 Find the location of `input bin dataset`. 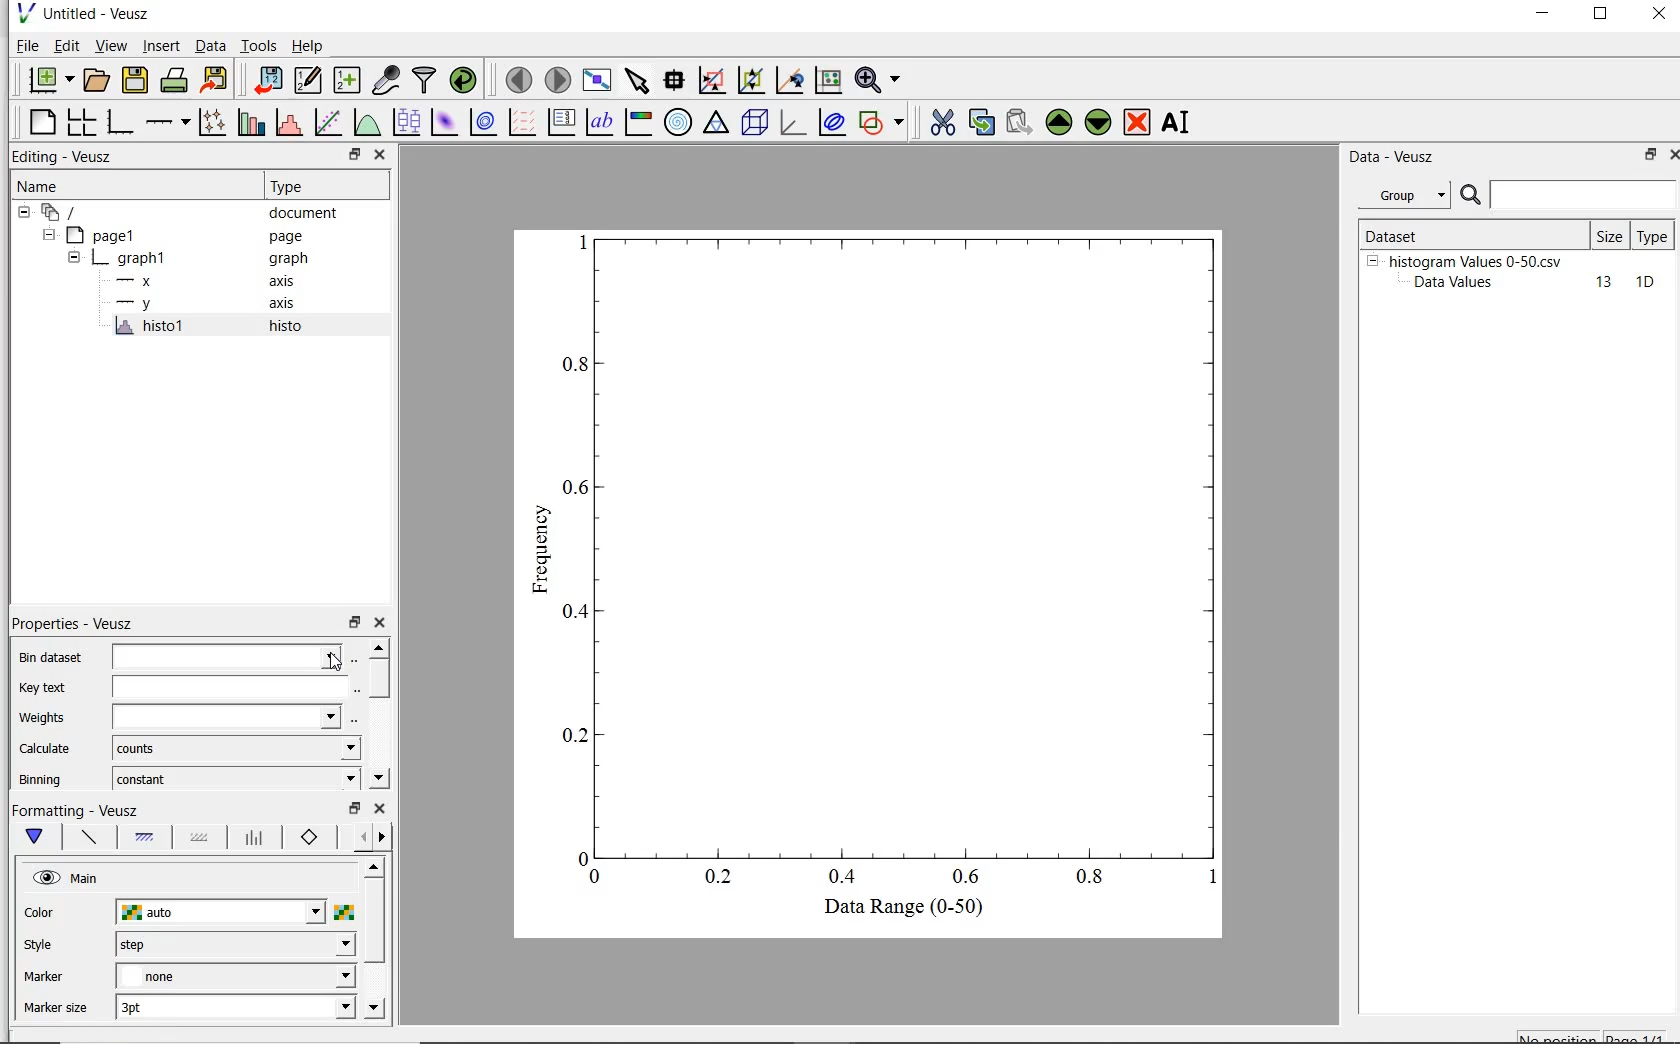

input bin dataset is located at coordinates (227, 657).